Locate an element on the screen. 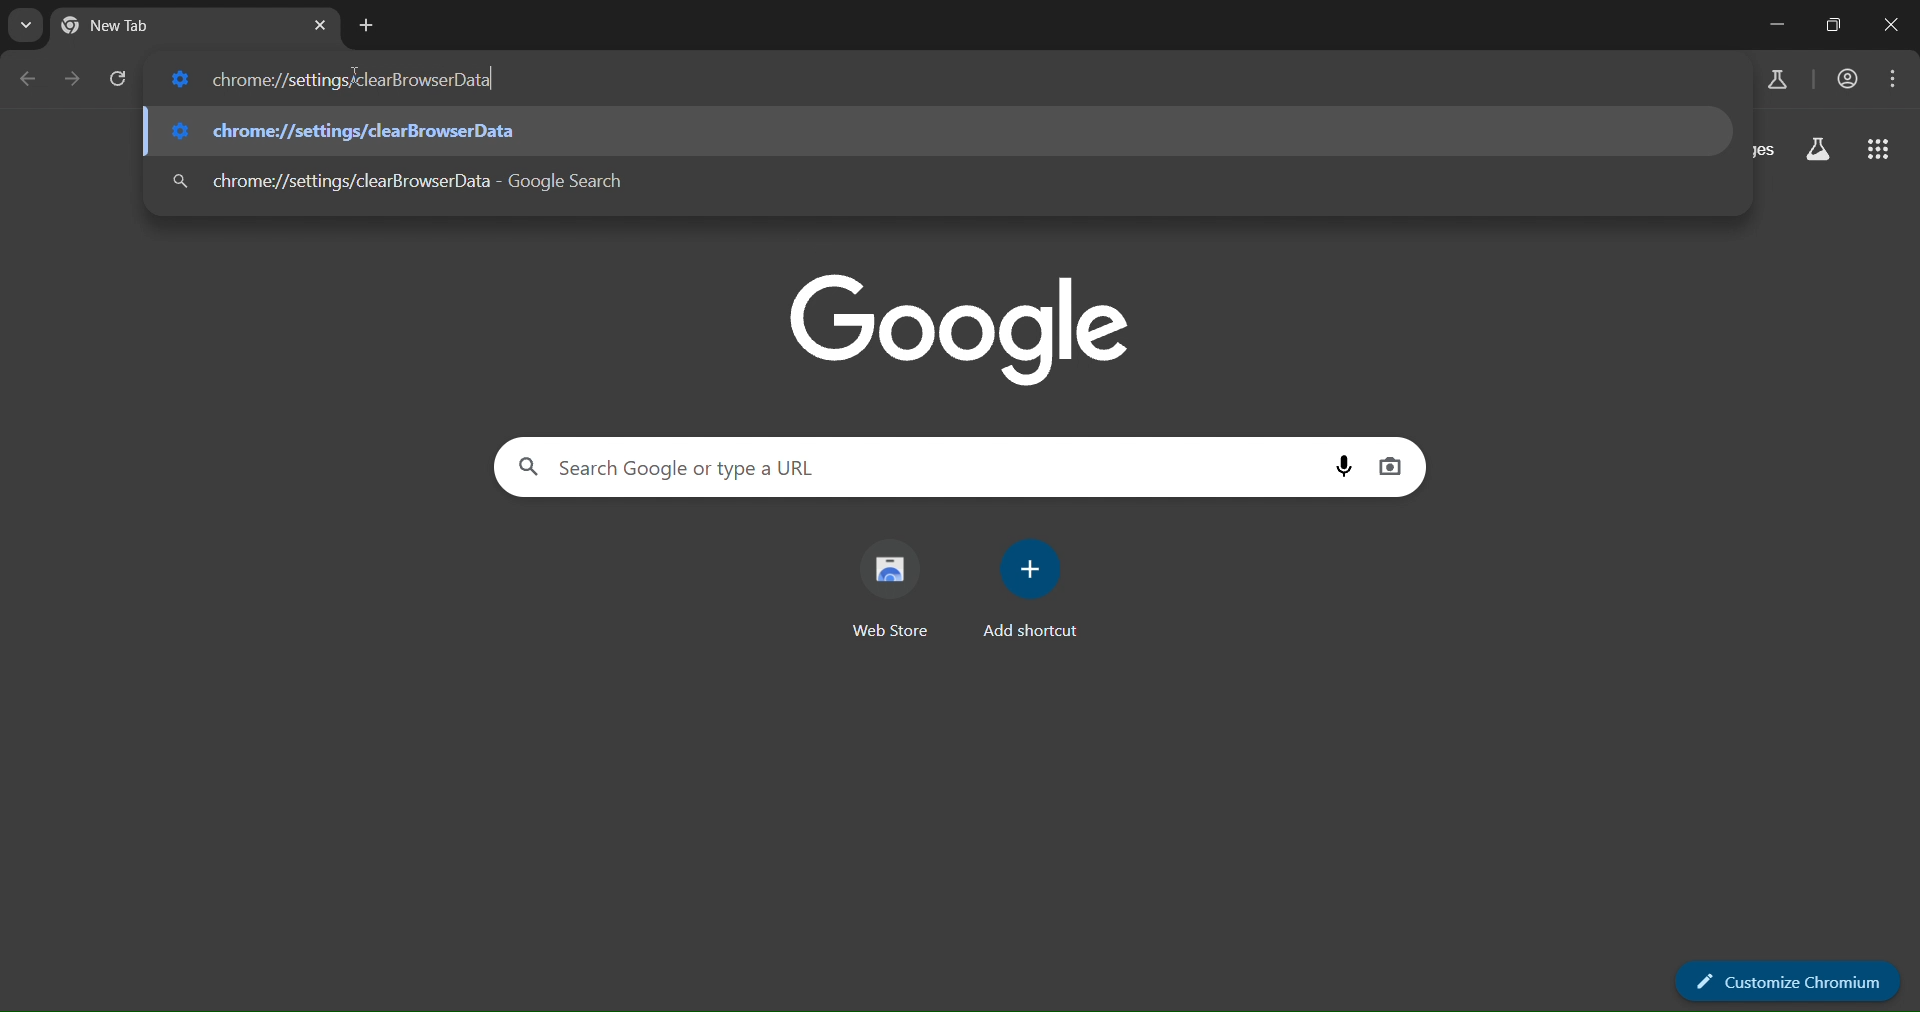 The height and width of the screenshot is (1012, 1920). close tab is located at coordinates (323, 27).